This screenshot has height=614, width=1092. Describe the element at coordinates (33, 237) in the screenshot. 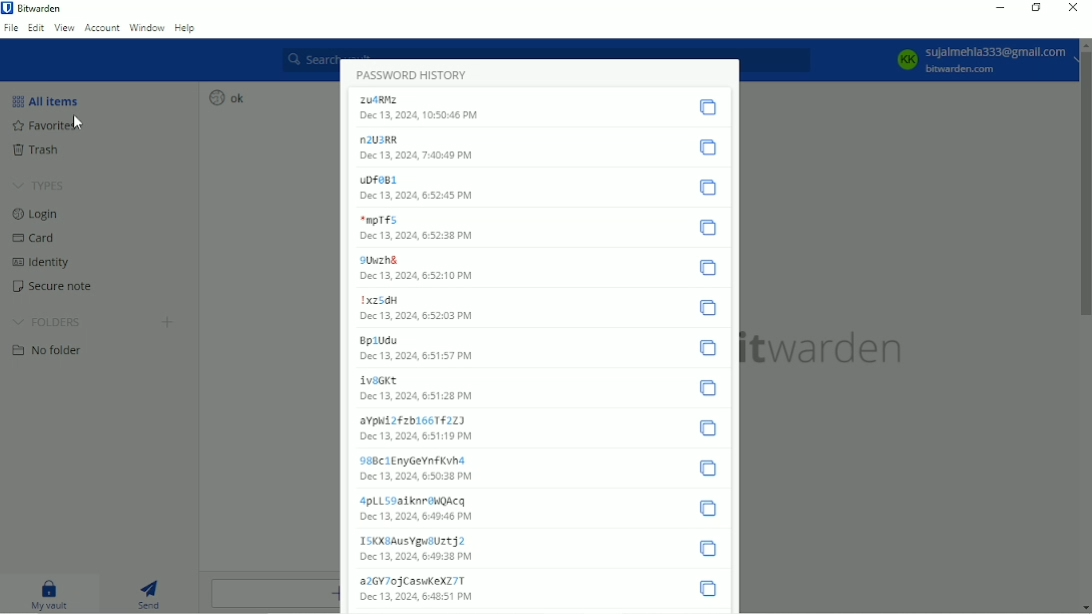

I see `Card` at that location.